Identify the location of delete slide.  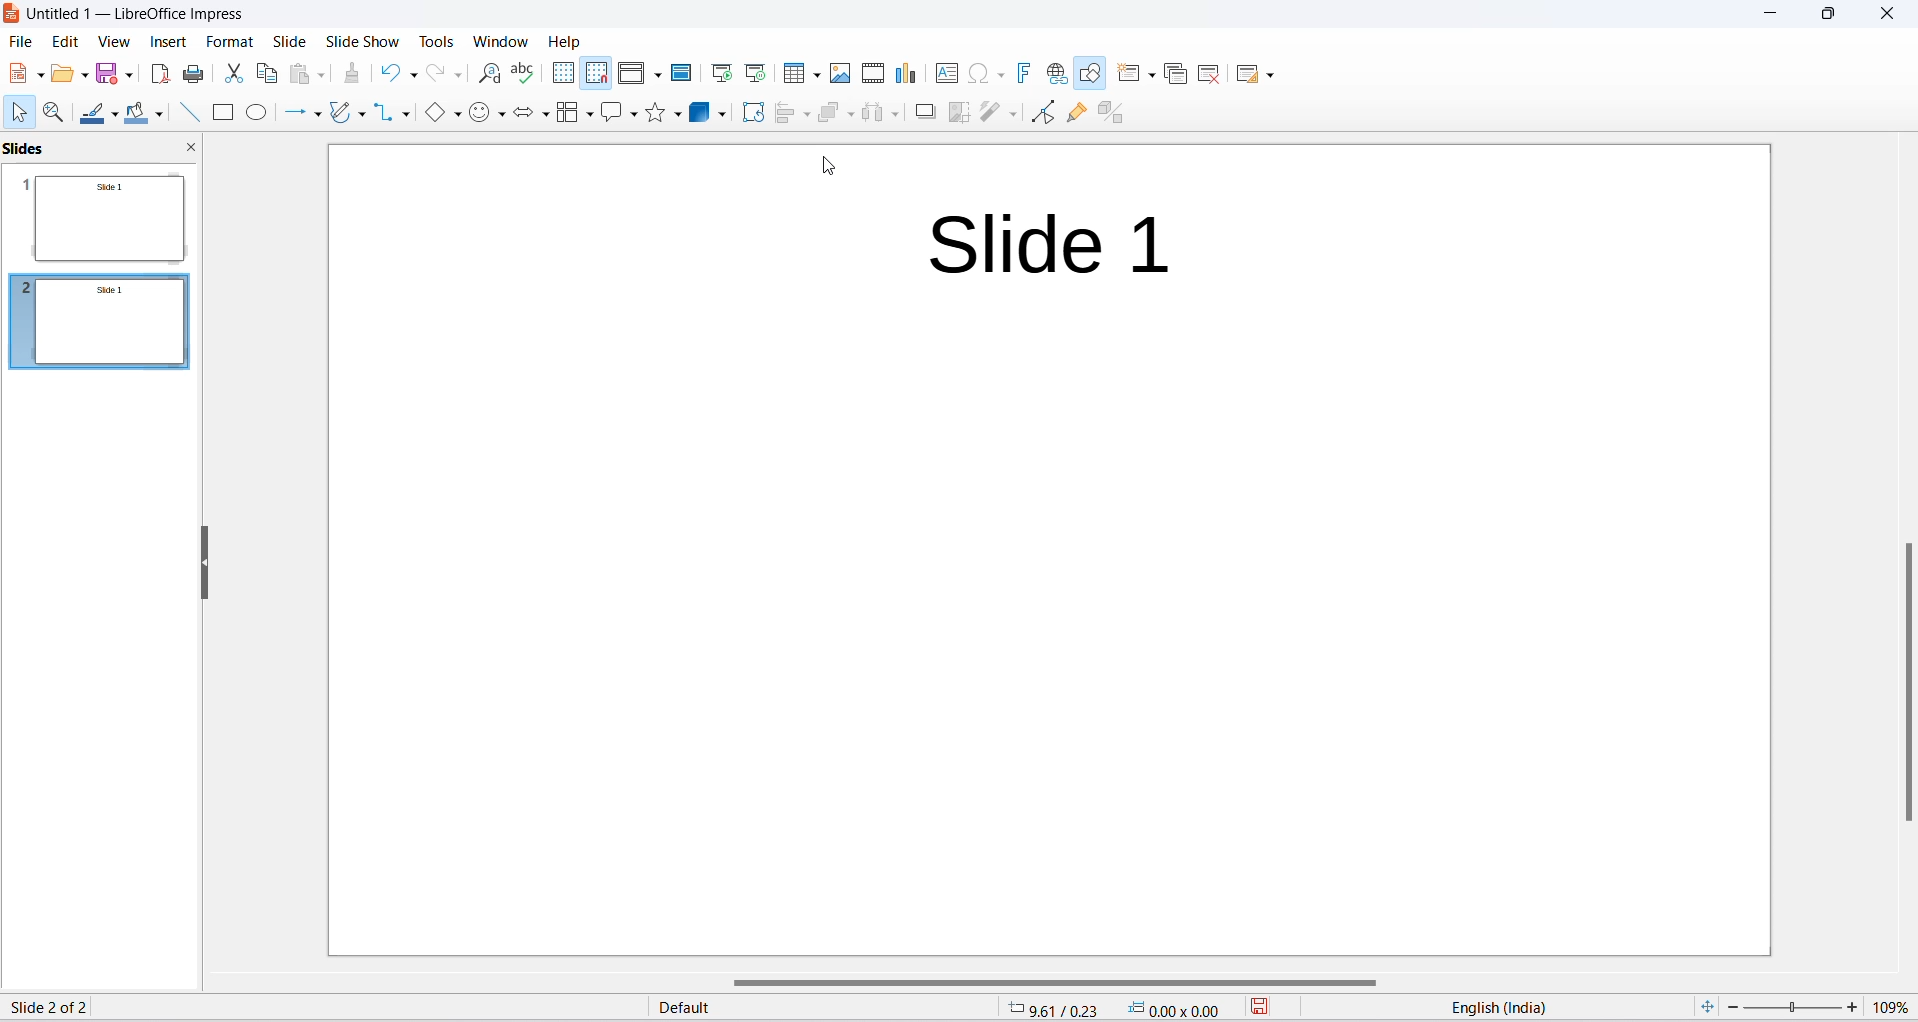
(1211, 72).